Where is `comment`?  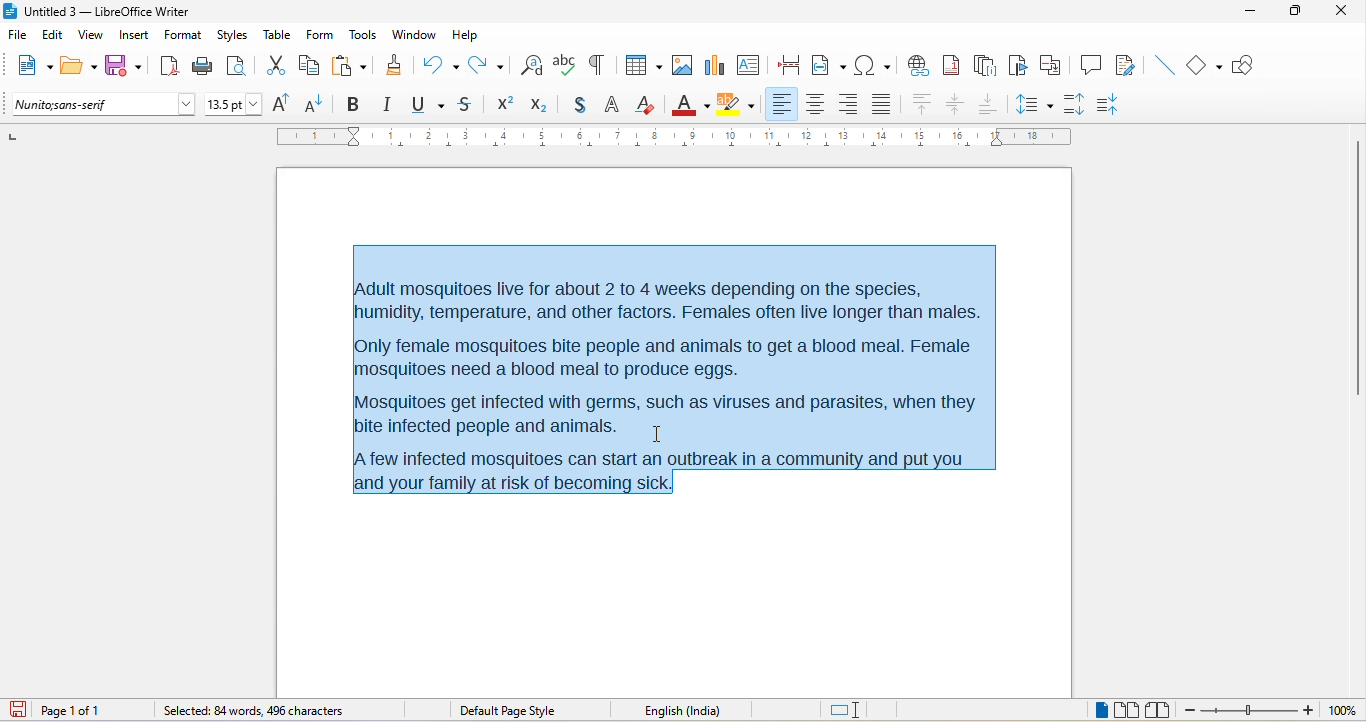 comment is located at coordinates (1091, 63).